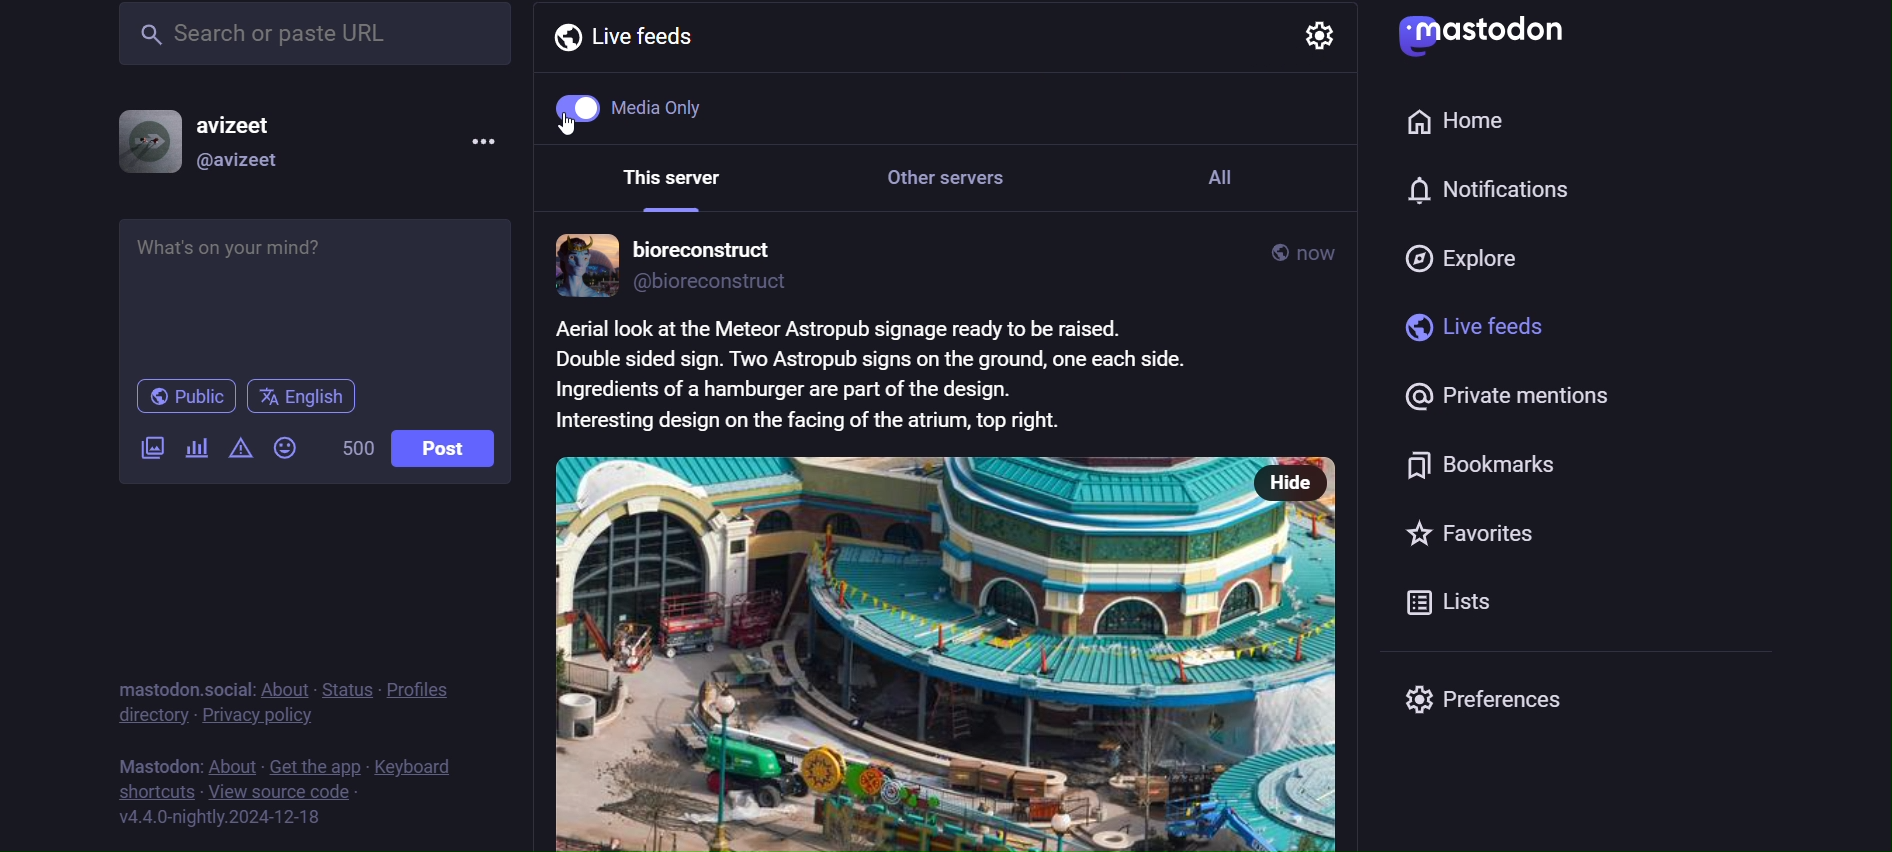  What do you see at coordinates (178, 680) in the screenshot?
I see `mastodon social` at bounding box center [178, 680].